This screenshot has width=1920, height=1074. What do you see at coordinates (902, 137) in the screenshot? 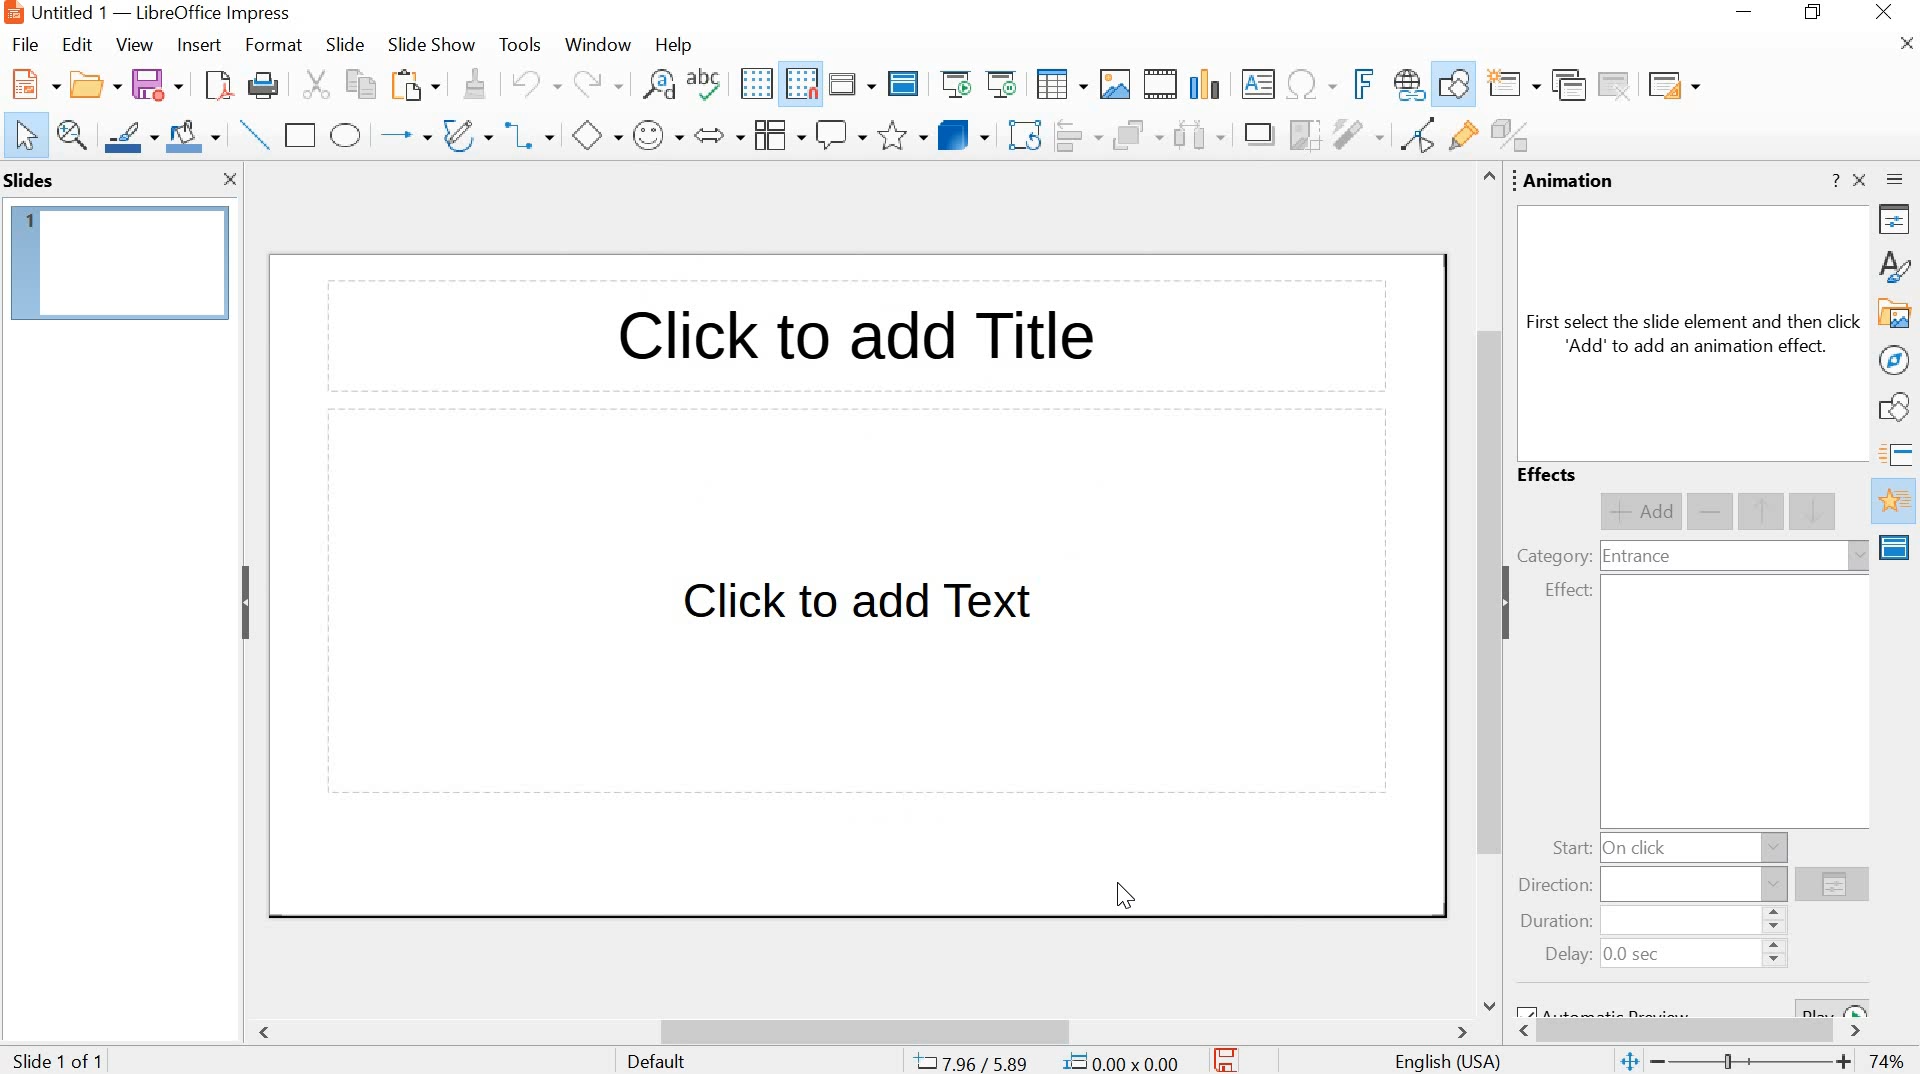
I see `stars and banners` at bounding box center [902, 137].